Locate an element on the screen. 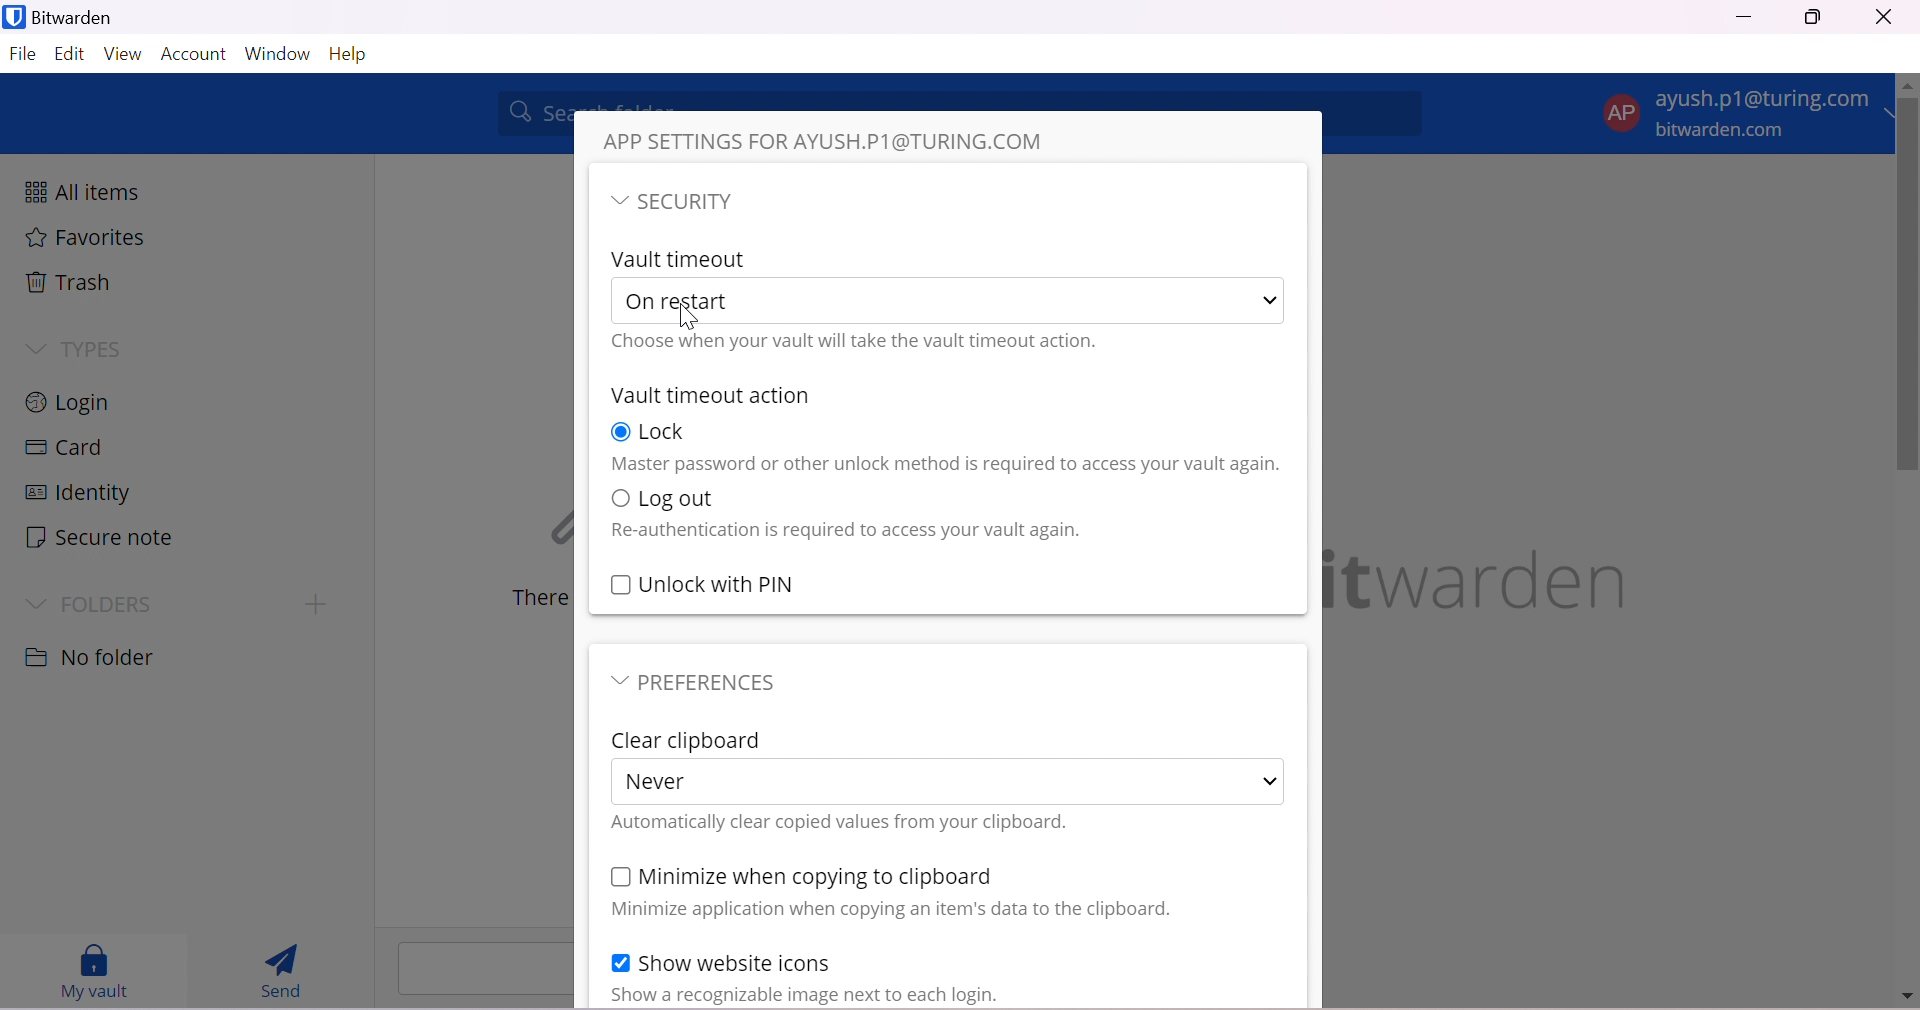  scrollbar is located at coordinates (1908, 289).